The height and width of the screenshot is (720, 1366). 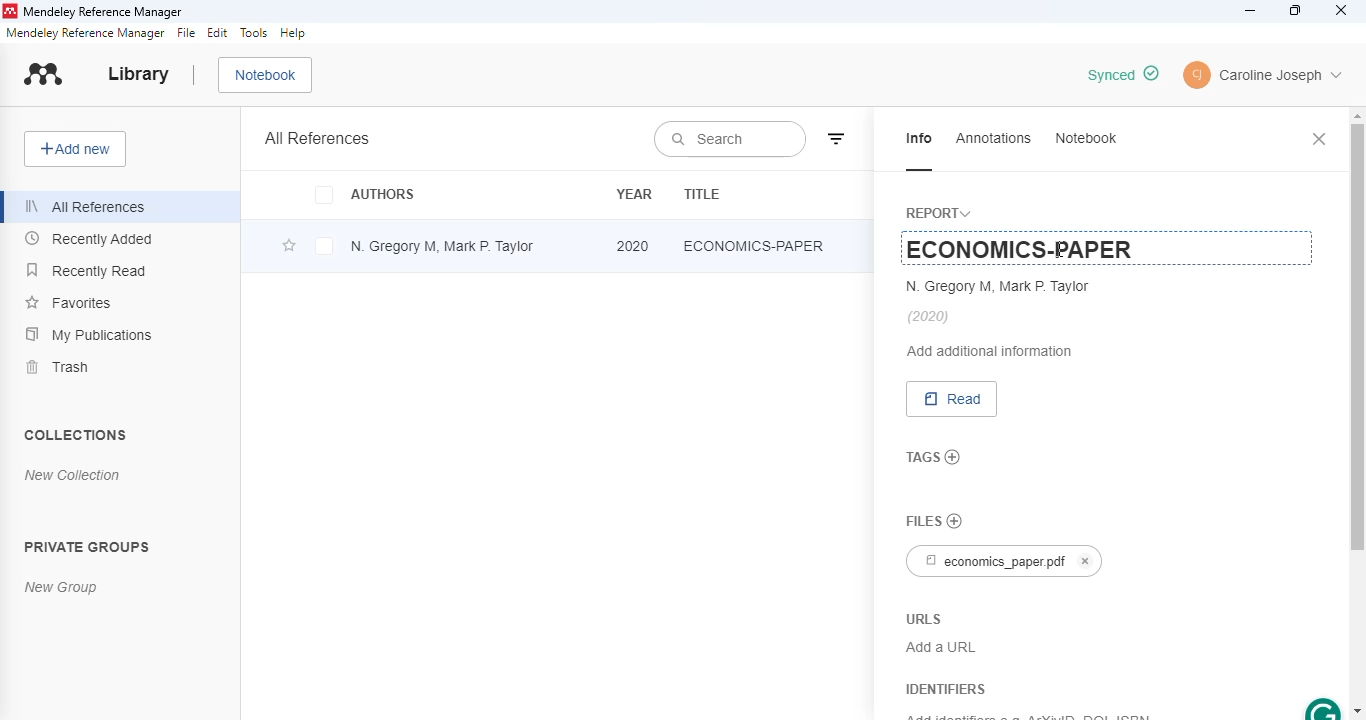 What do you see at coordinates (1023, 247) in the screenshot?
I see `ECONOMICS-PAPER` at bounding box center [1023, 247].